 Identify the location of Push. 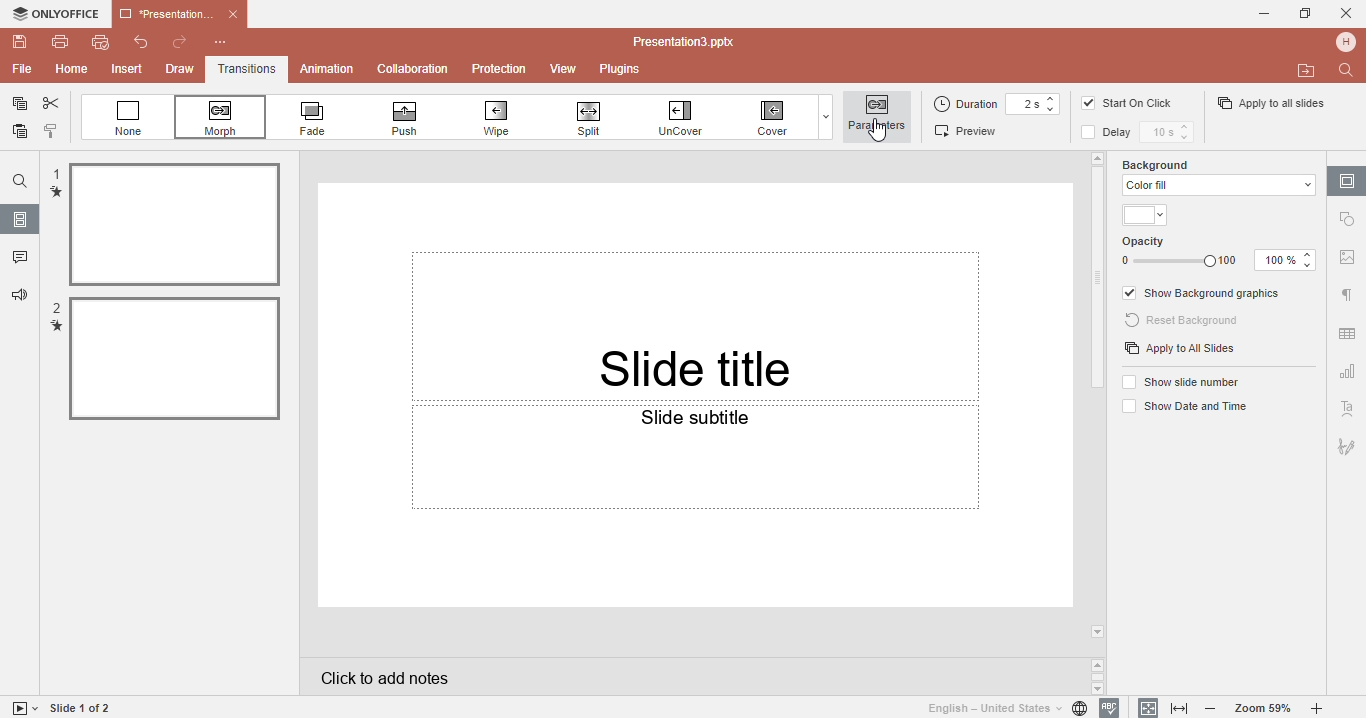
(421, 118).